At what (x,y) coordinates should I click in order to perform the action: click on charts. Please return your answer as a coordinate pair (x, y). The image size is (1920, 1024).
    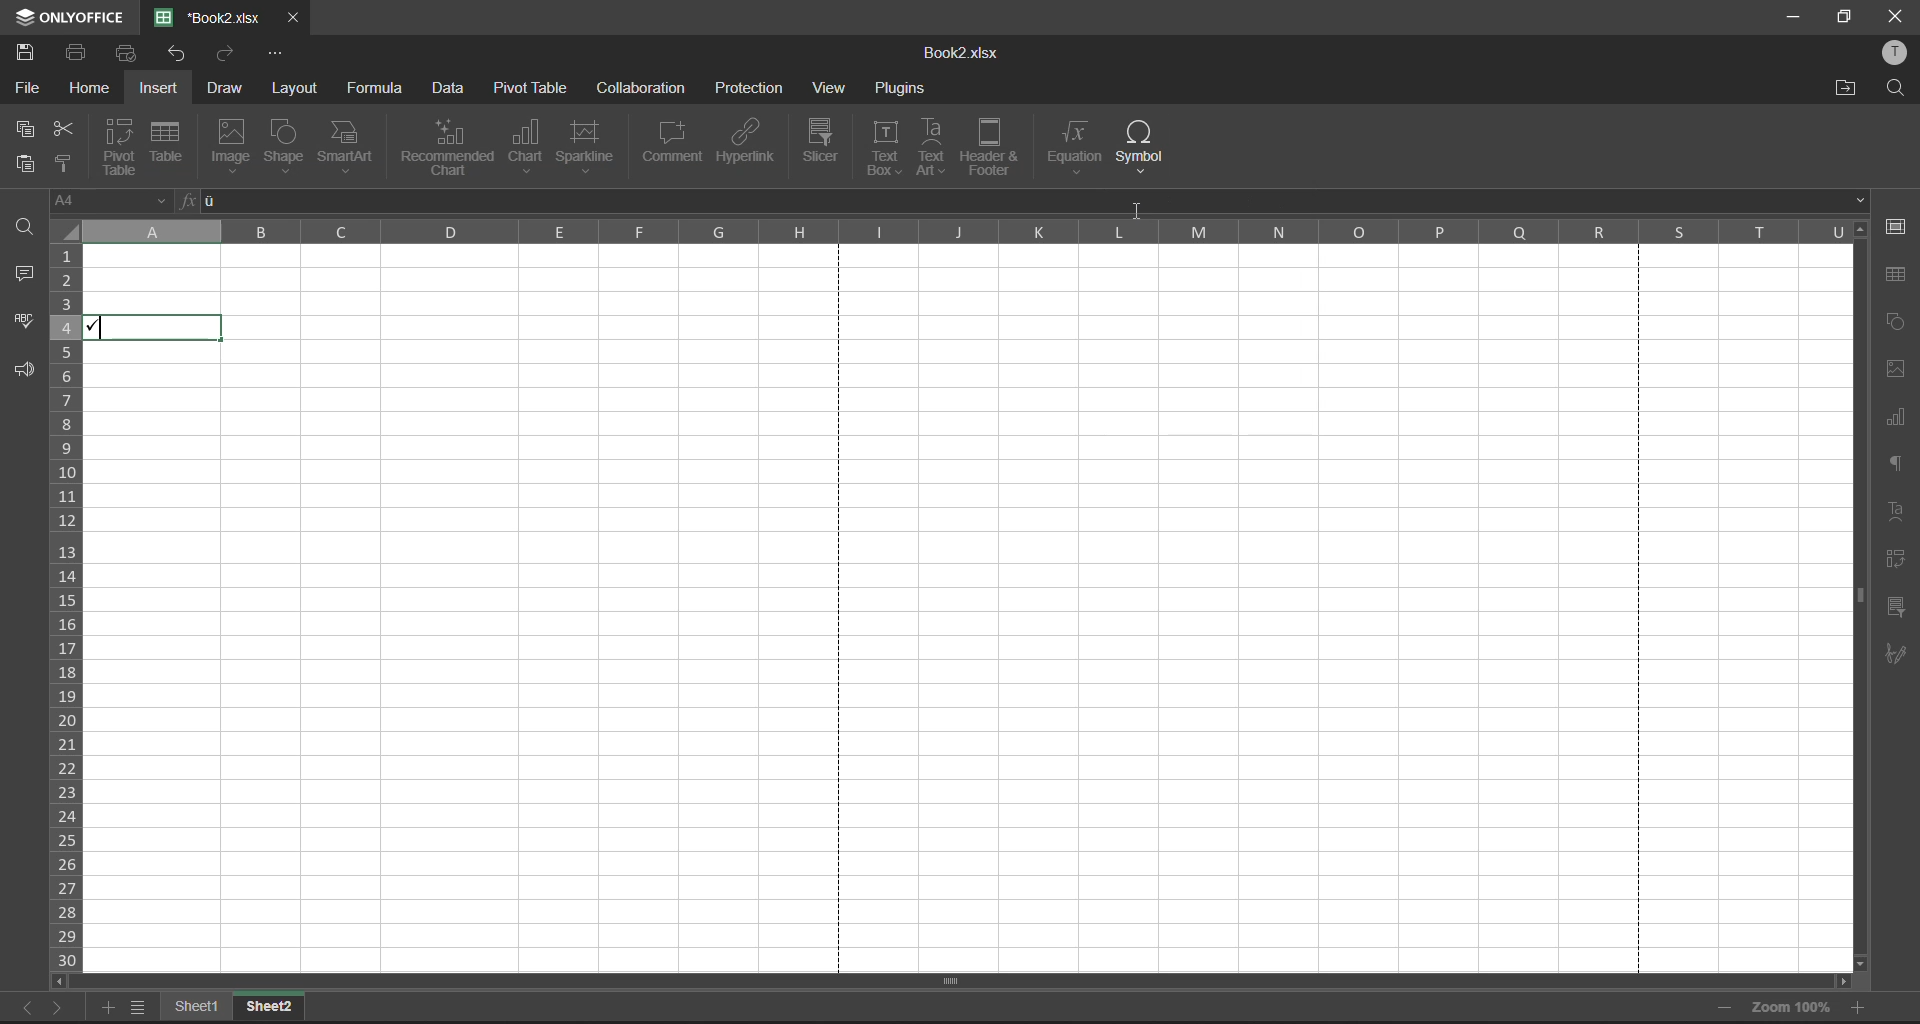
    Looking at the image, I should click on (1896, 419).